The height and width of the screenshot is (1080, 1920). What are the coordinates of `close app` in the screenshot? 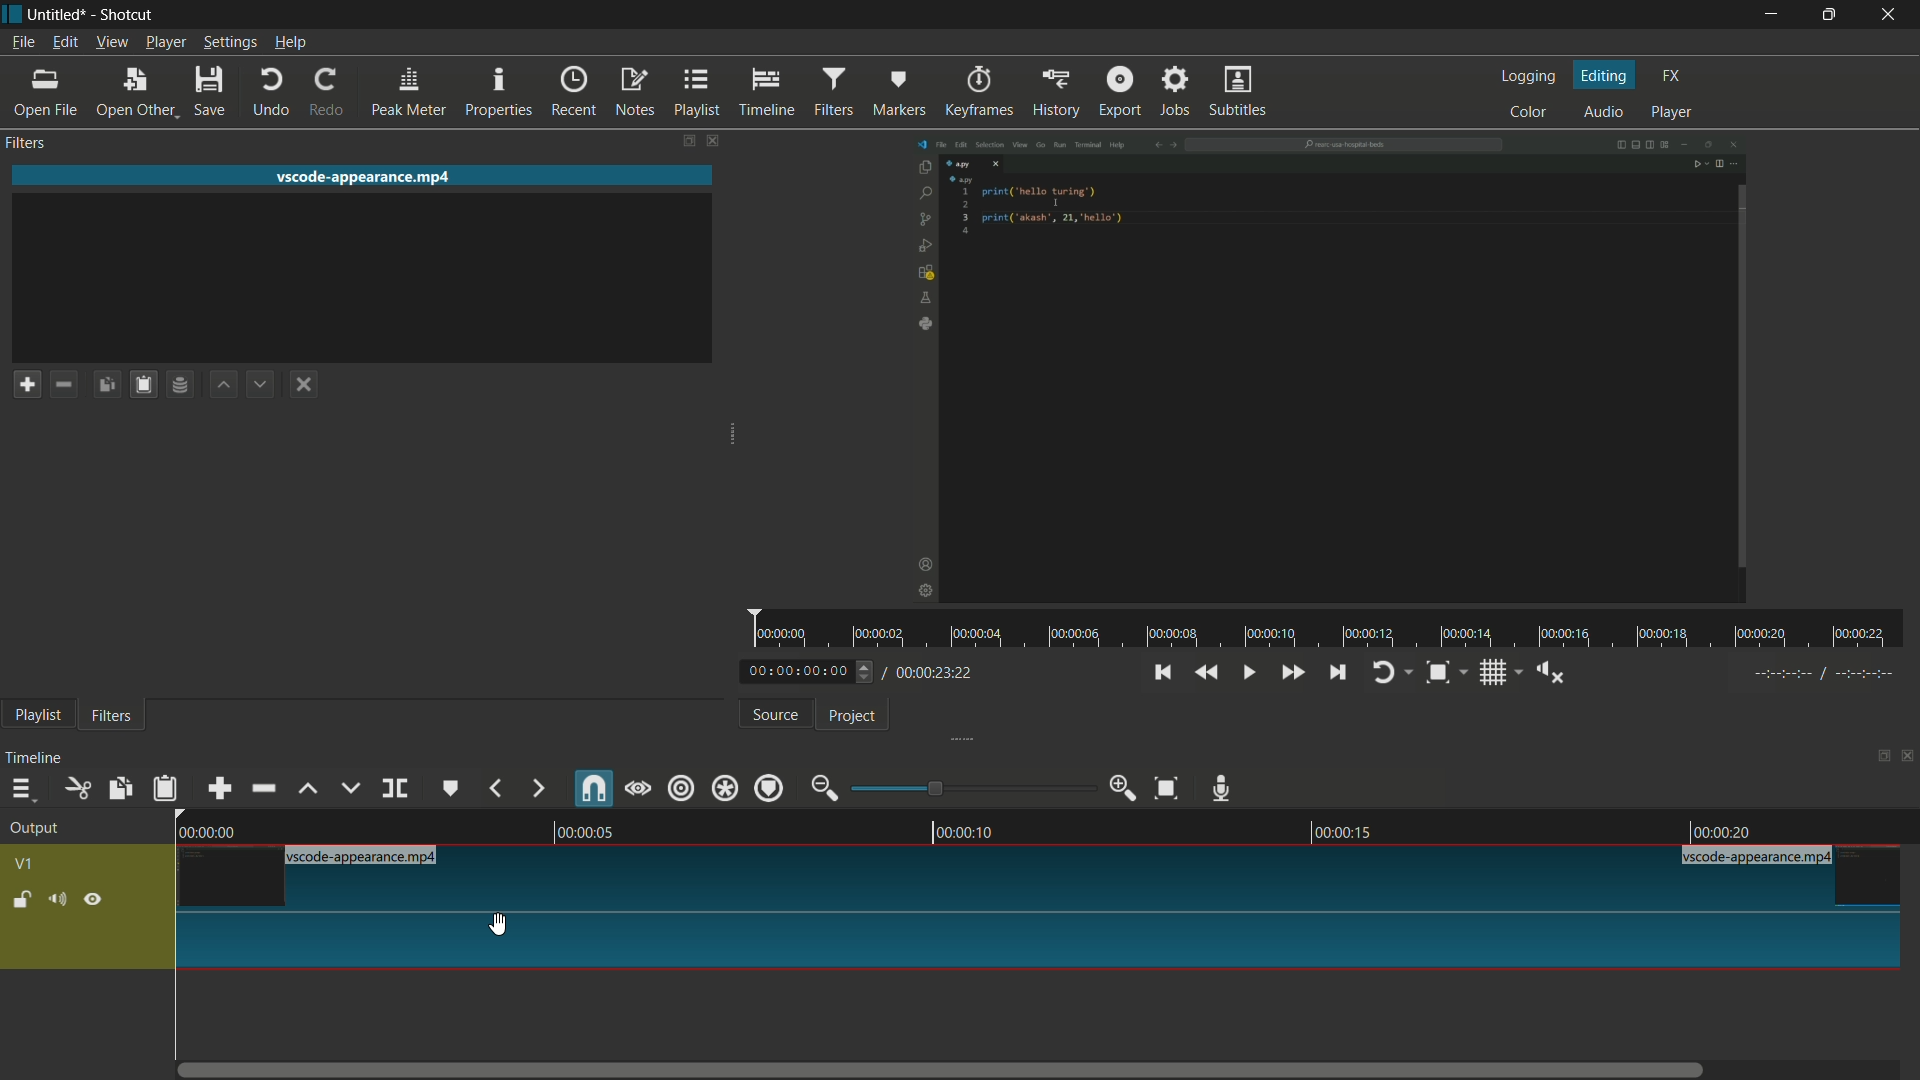 It's located at (1890, 15).